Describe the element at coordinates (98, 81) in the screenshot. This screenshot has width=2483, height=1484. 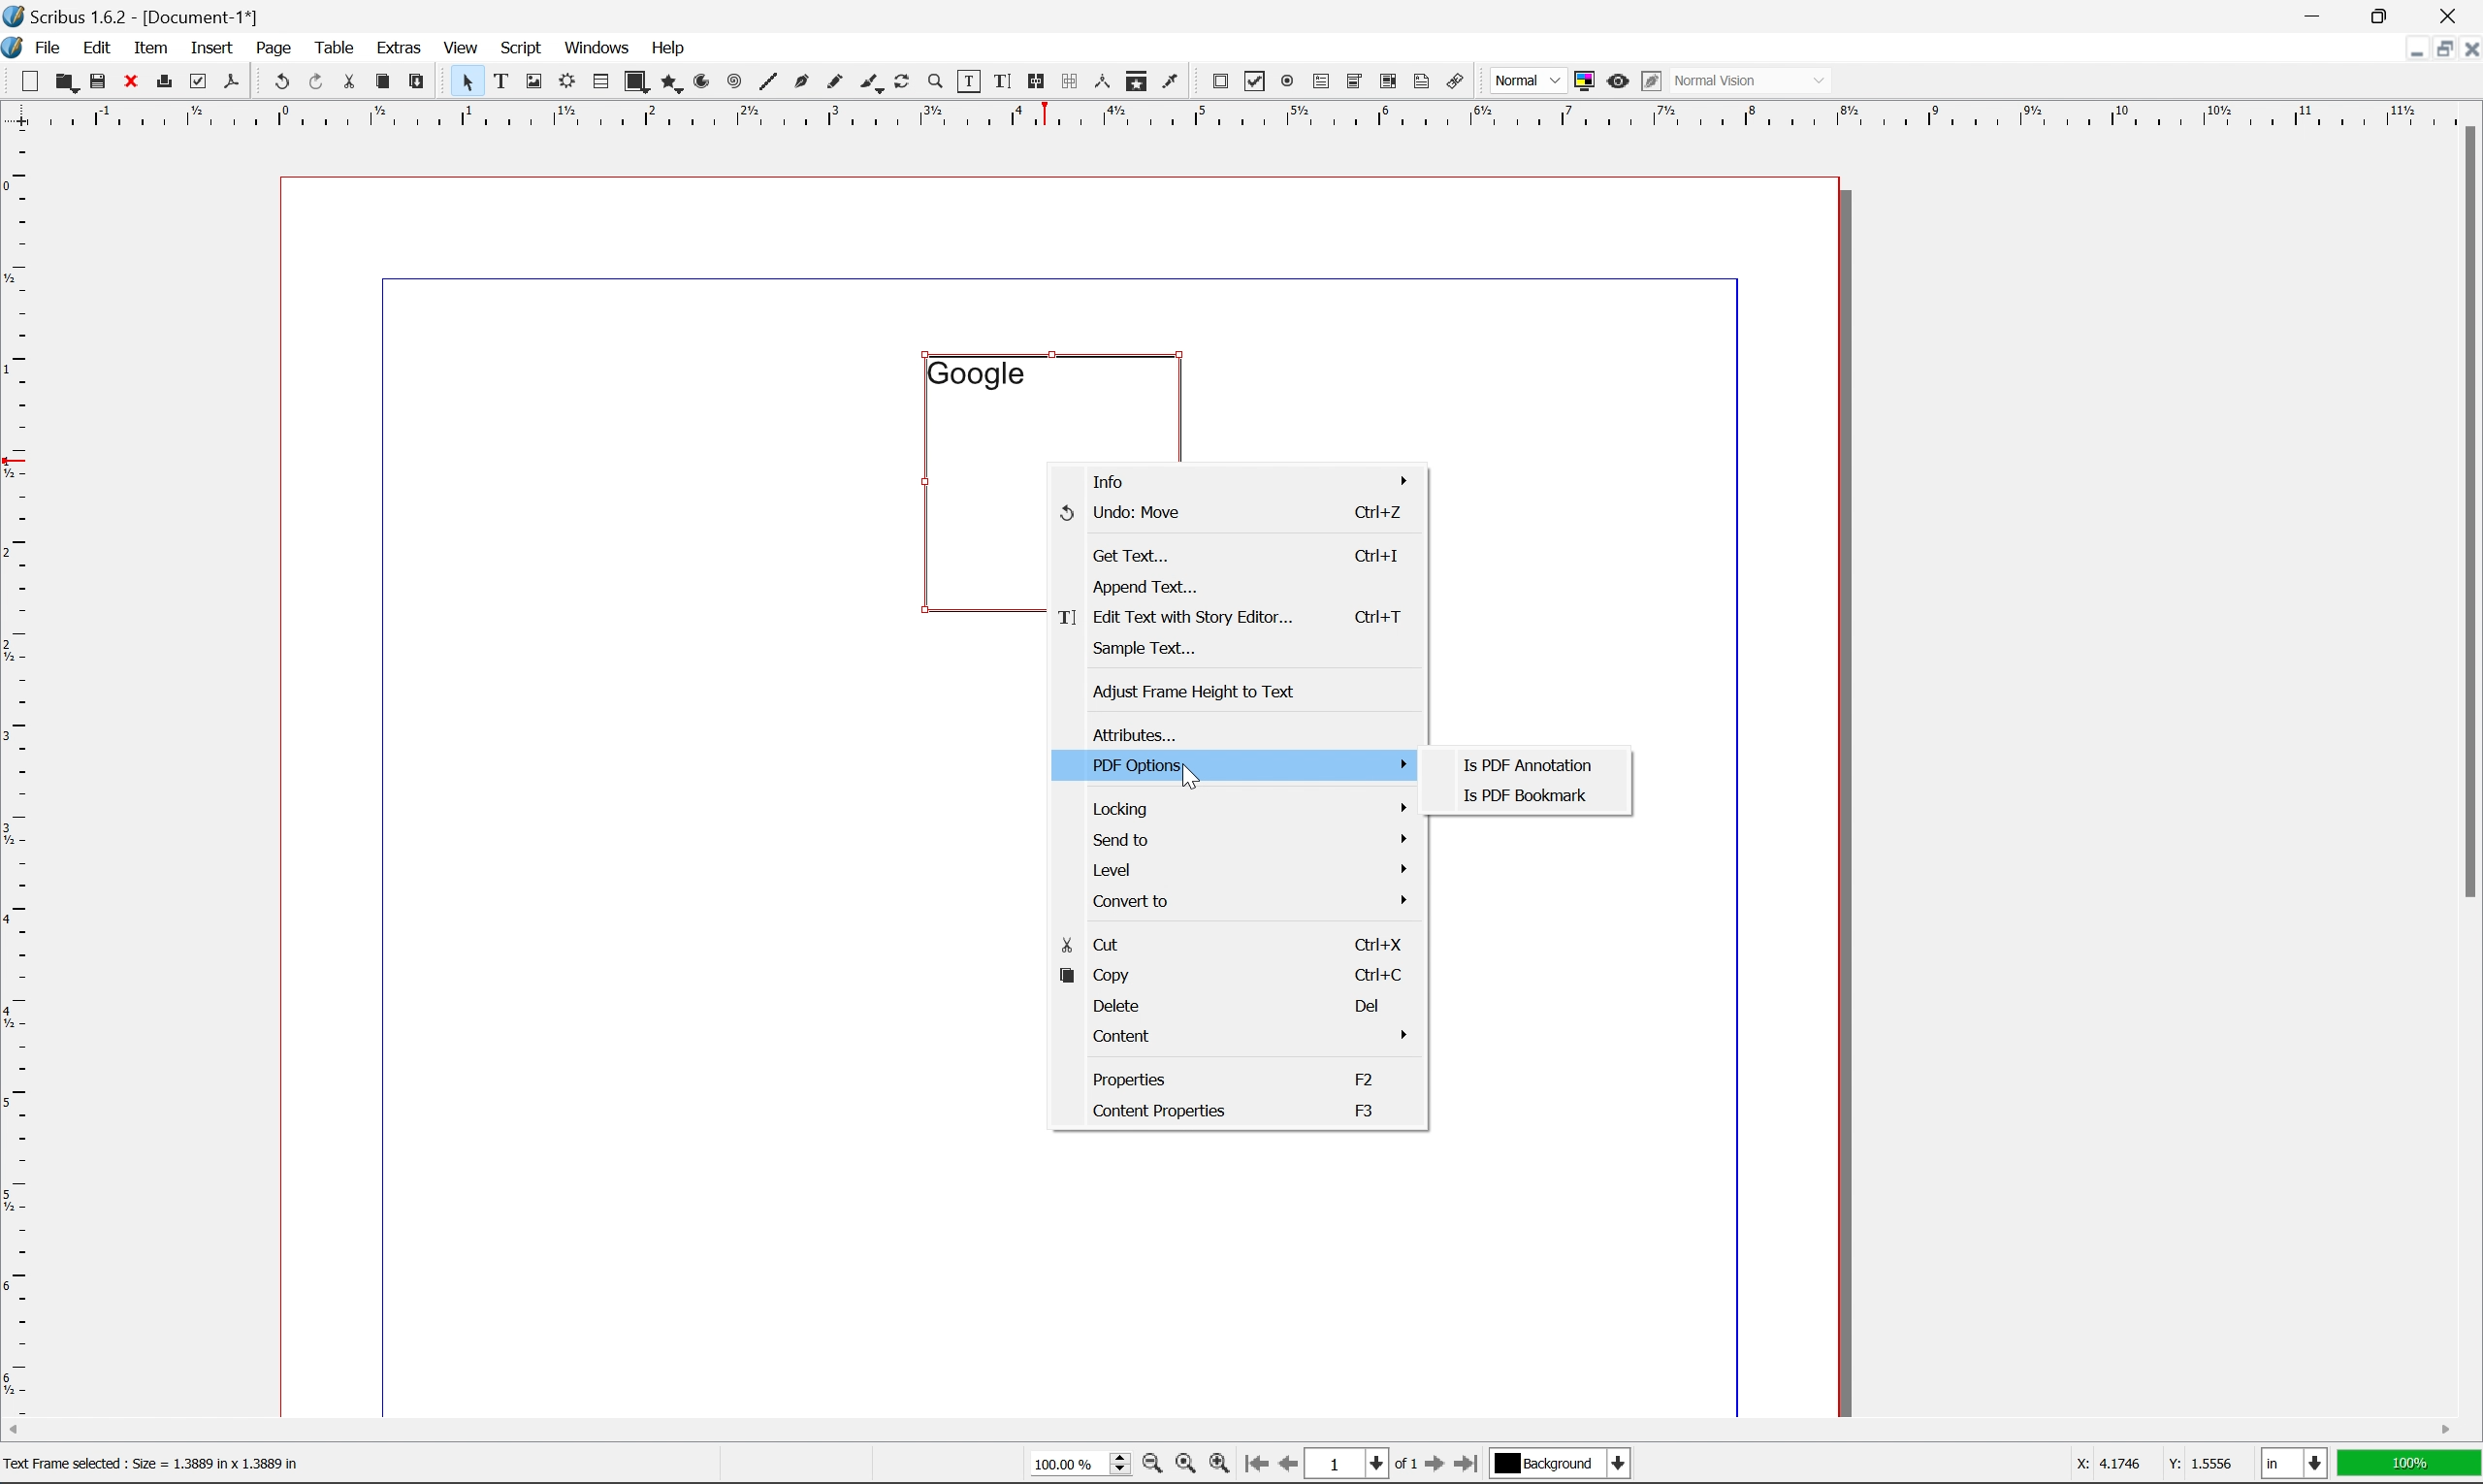
I see `save` at that location.